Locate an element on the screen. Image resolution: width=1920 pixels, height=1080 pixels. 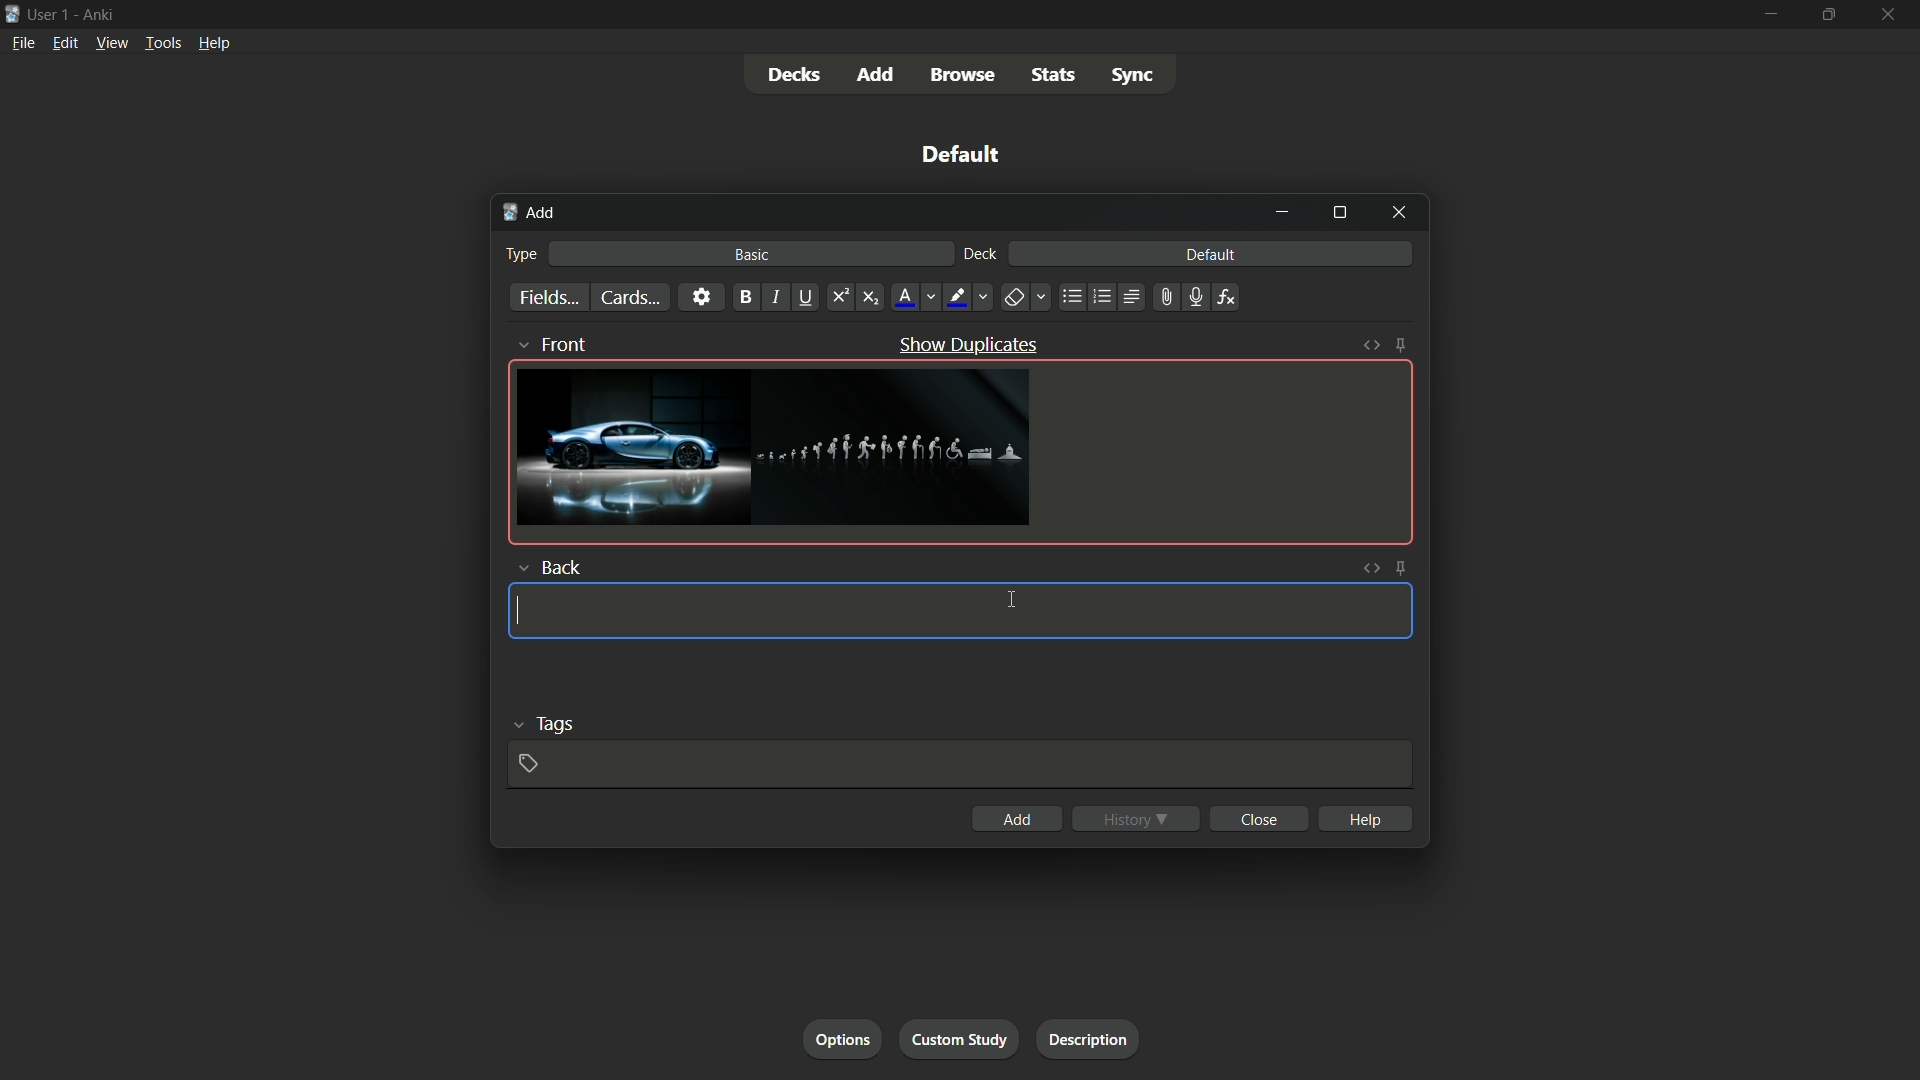
back is located at coordinates (548, 567).